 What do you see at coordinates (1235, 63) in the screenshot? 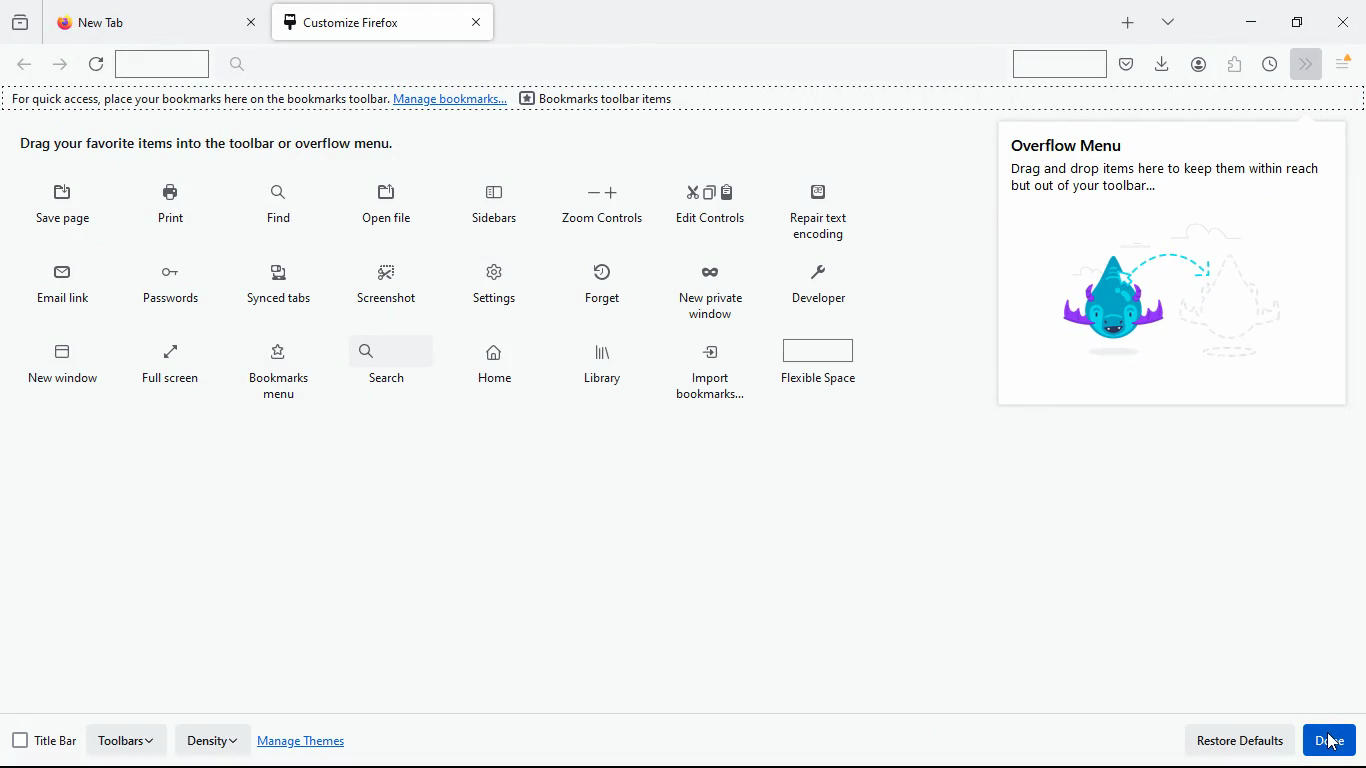
I see `extensions` at bounding box center [1235, 63].